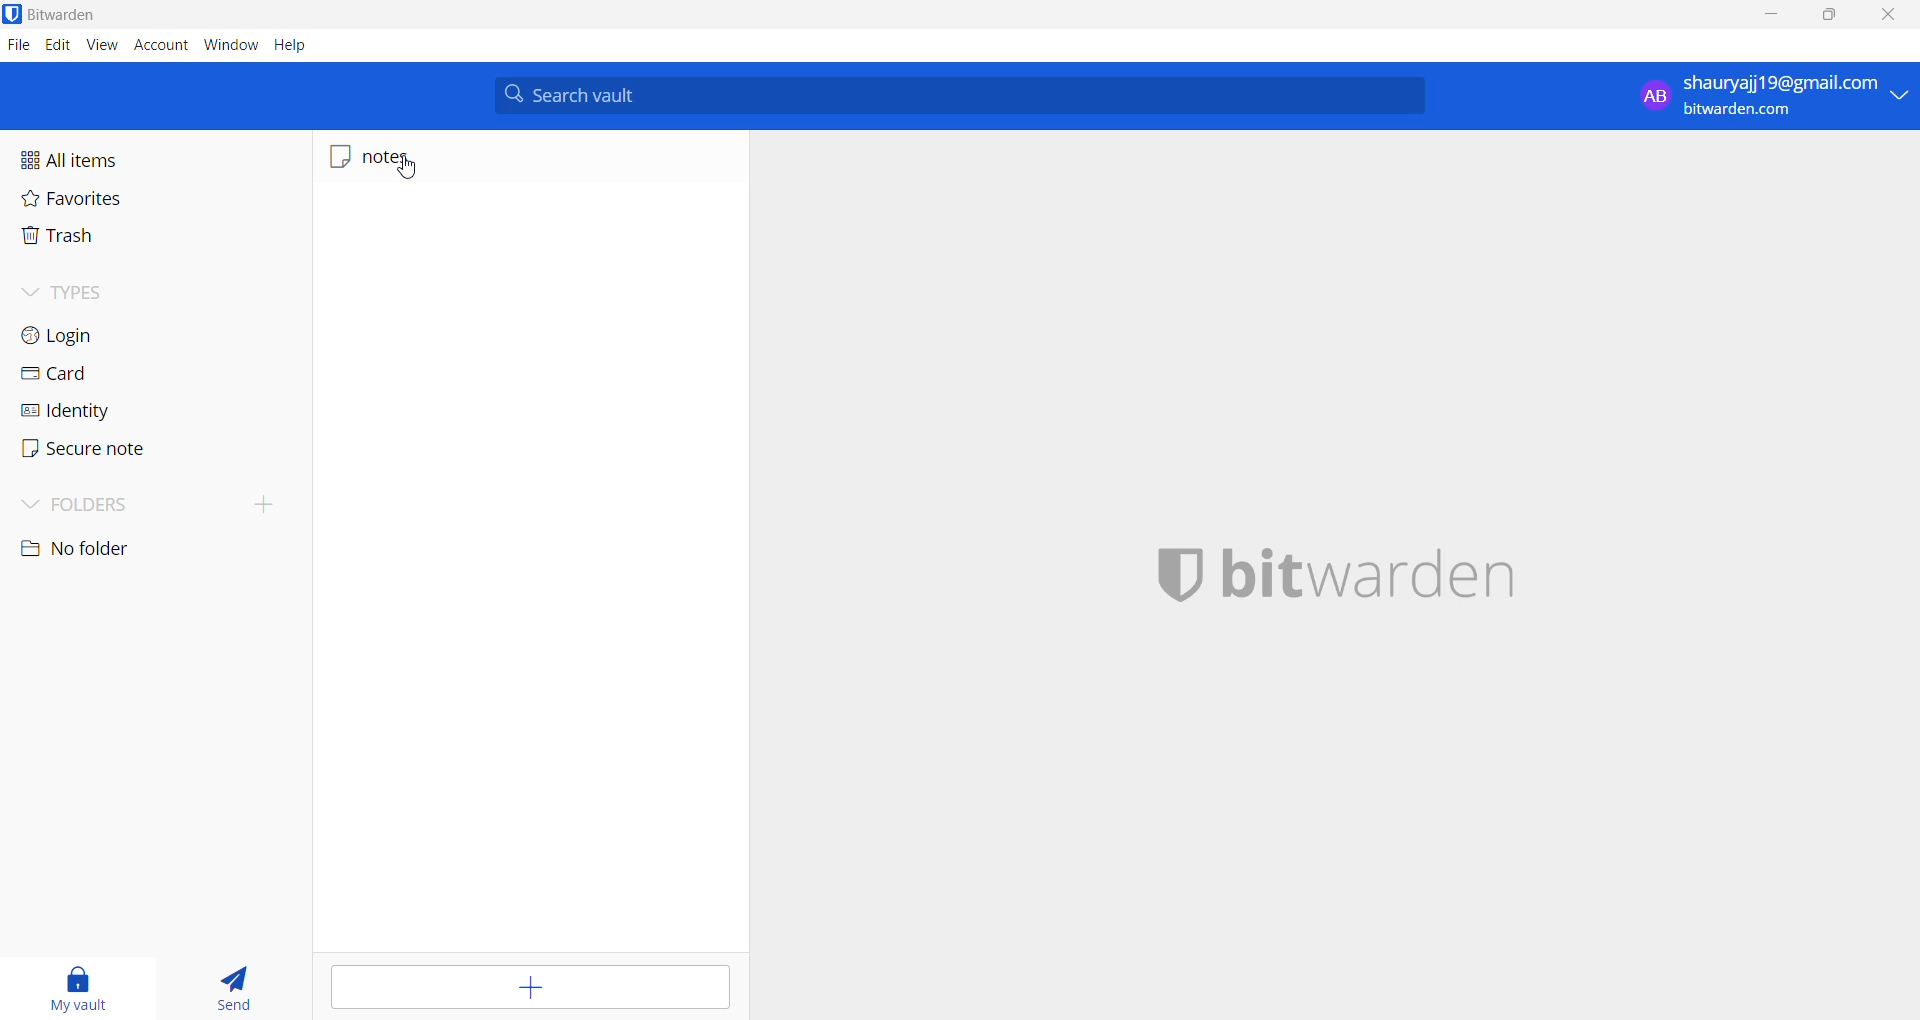 This screenshot has width=1920, height=1020. Describe the element at coordinates (97, 450) in the screenshot. I see `secure note` at that location.